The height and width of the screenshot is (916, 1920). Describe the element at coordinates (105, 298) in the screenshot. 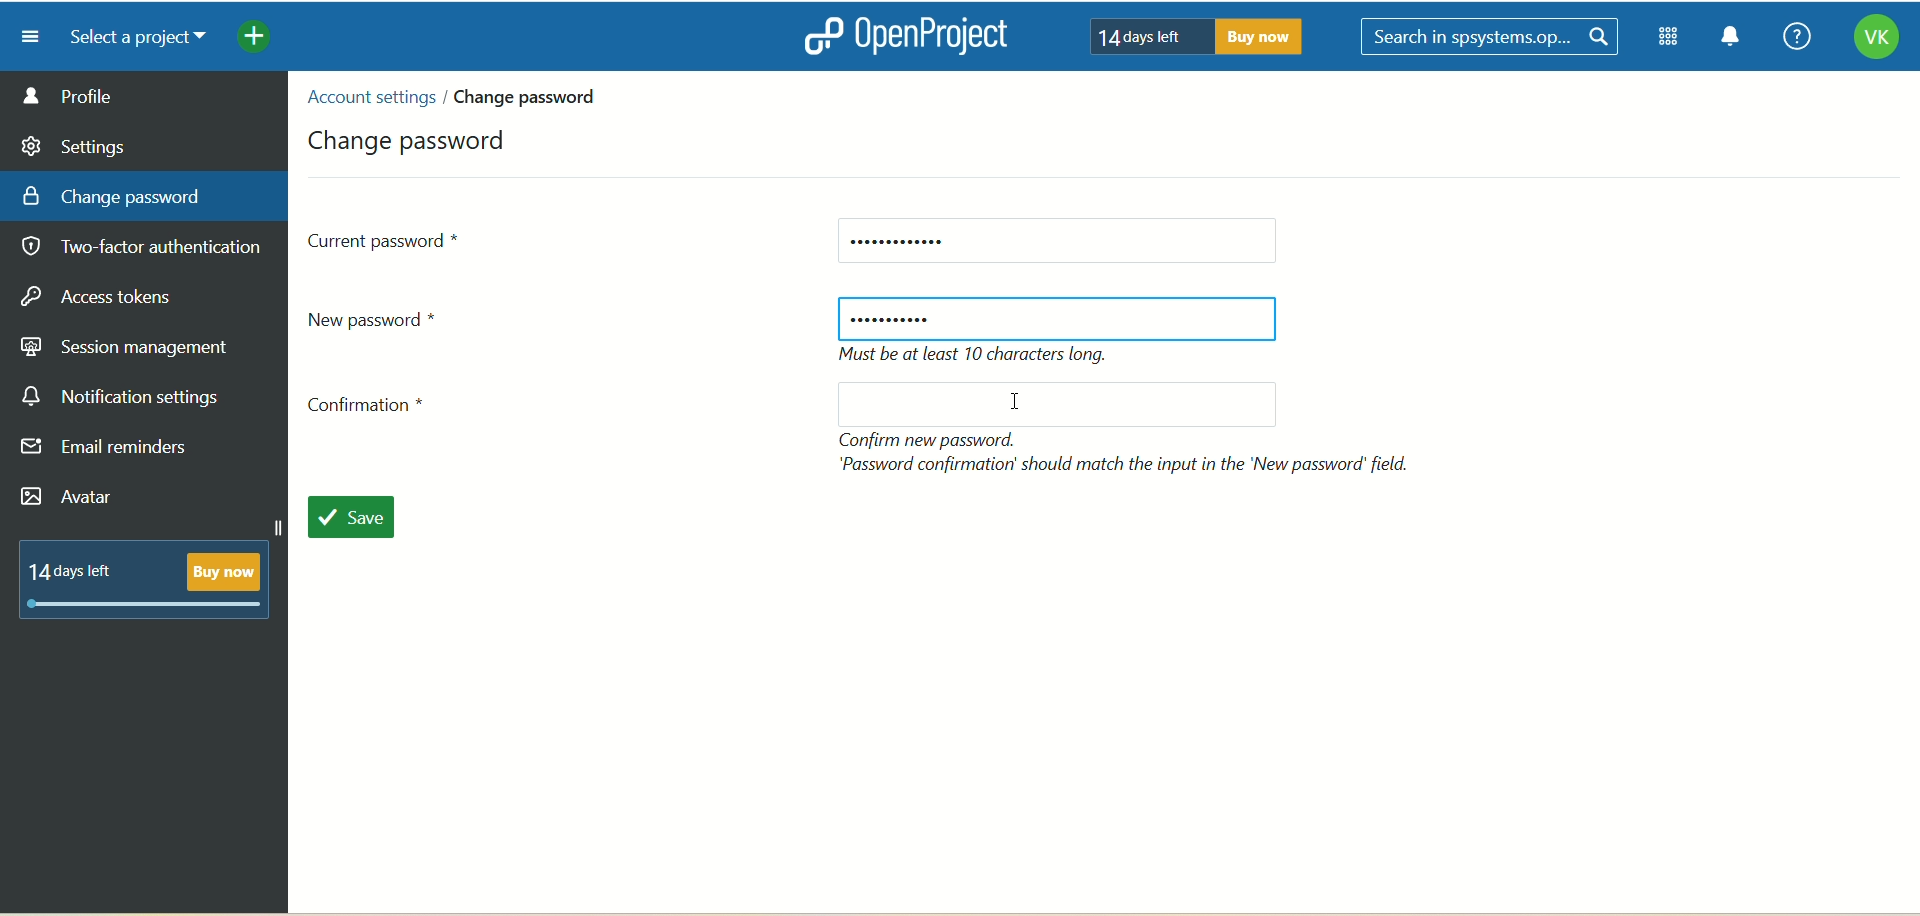

I see `access takers` at that location.